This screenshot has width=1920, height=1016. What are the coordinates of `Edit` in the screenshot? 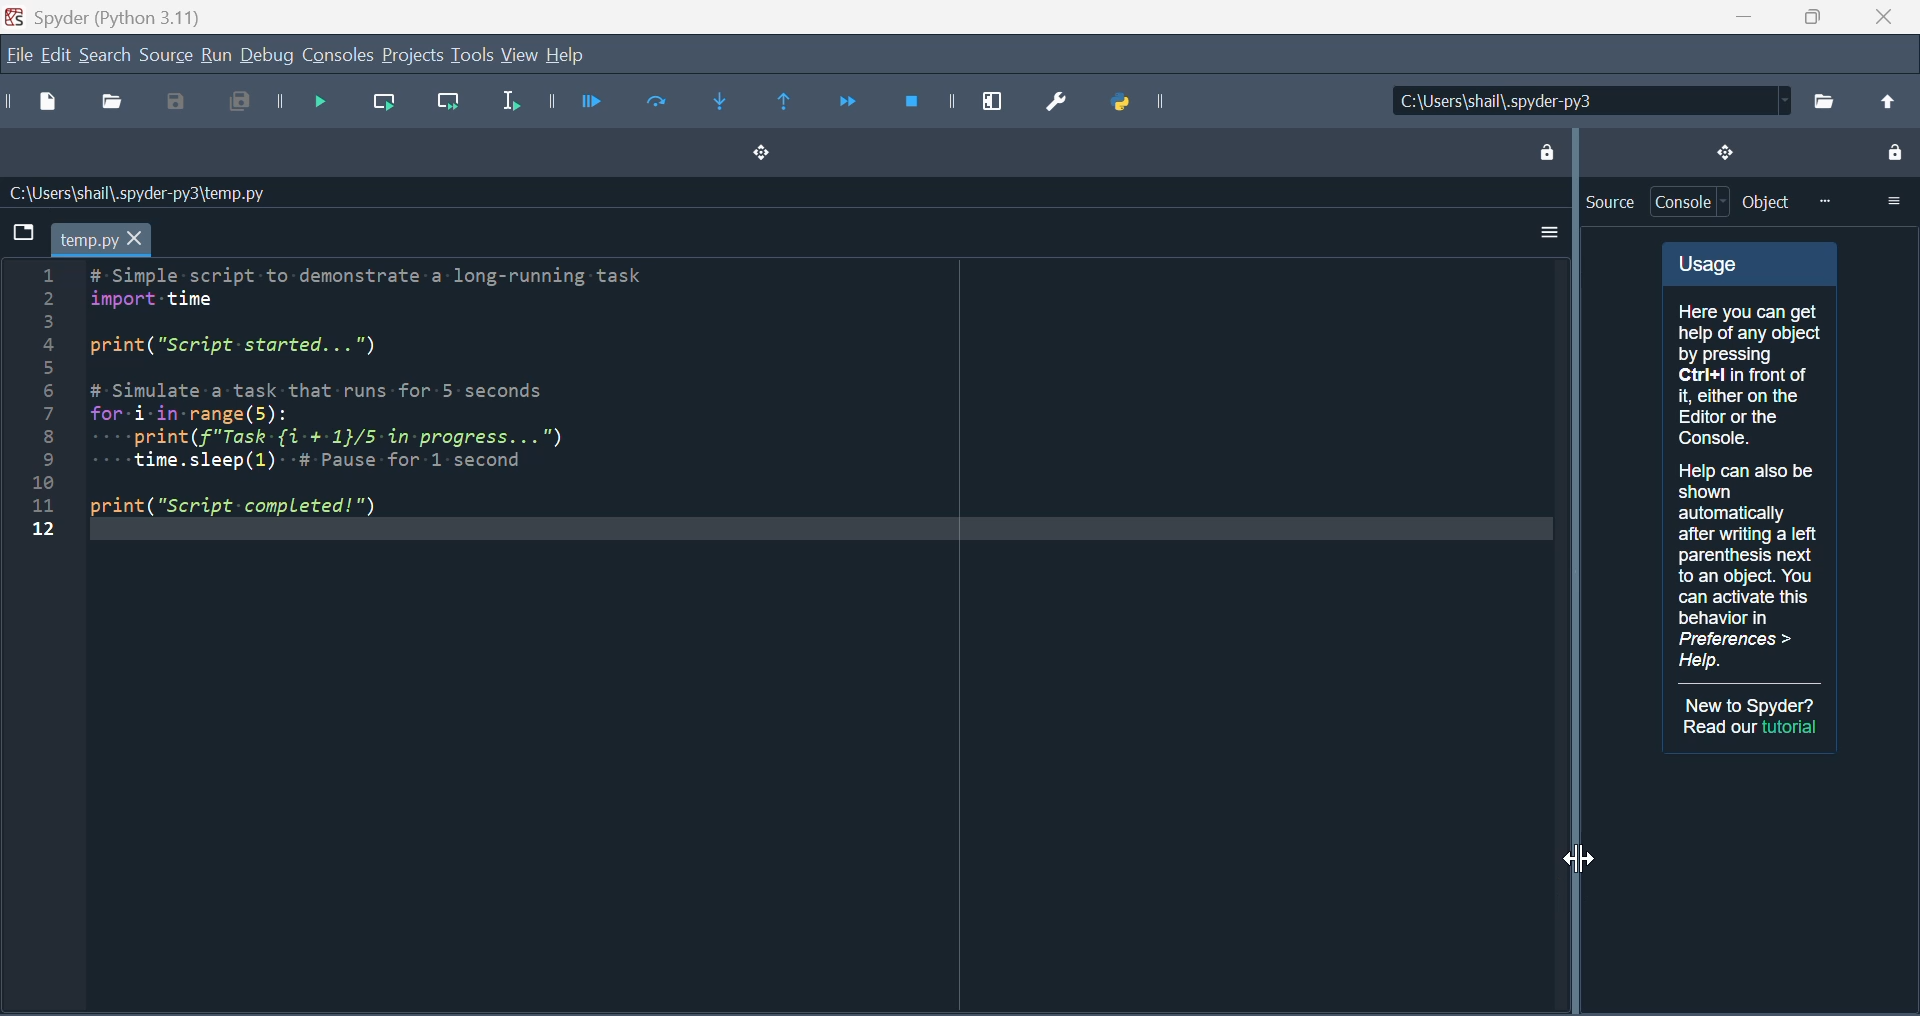 It's located at (53, 57).